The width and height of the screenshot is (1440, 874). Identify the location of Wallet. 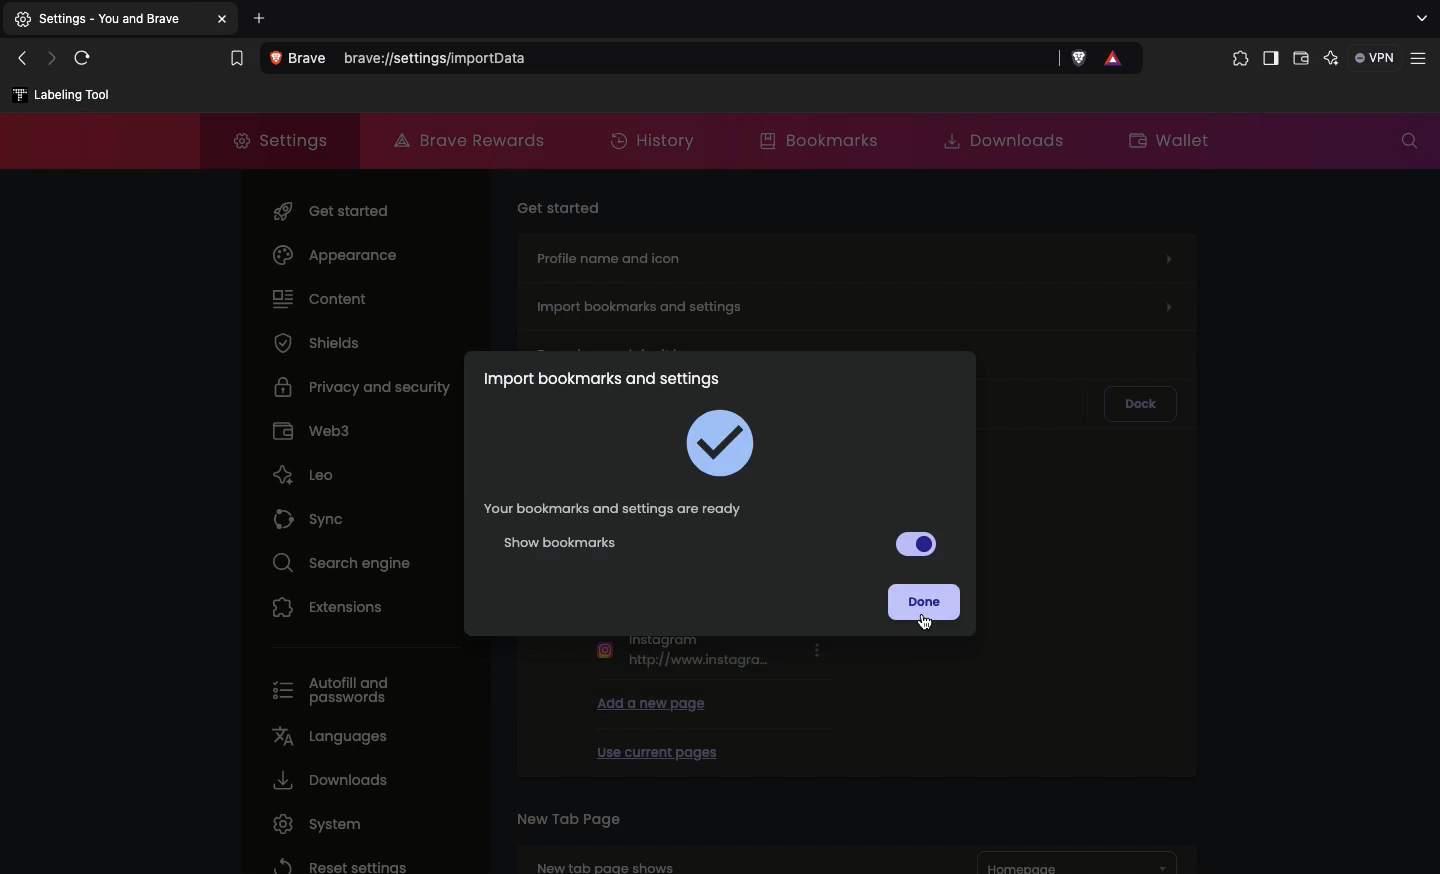
(1301, 61).